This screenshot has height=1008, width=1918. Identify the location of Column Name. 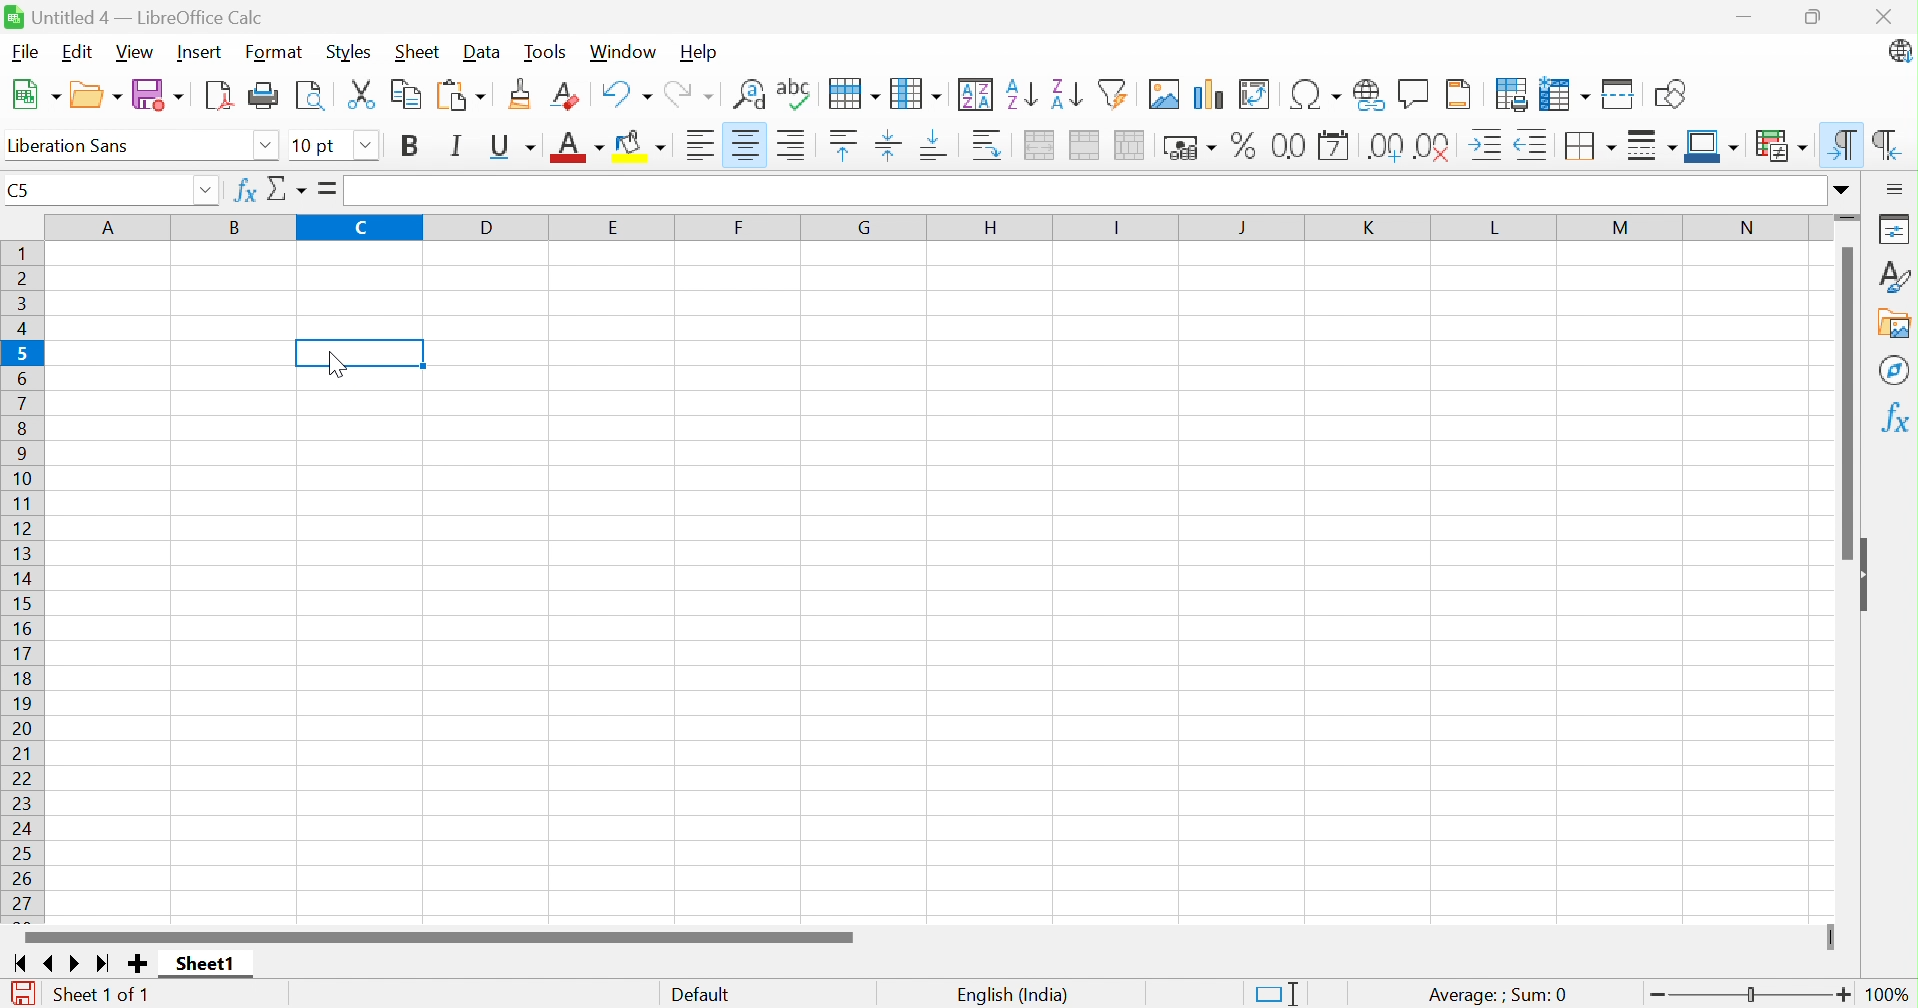
(934, 228).